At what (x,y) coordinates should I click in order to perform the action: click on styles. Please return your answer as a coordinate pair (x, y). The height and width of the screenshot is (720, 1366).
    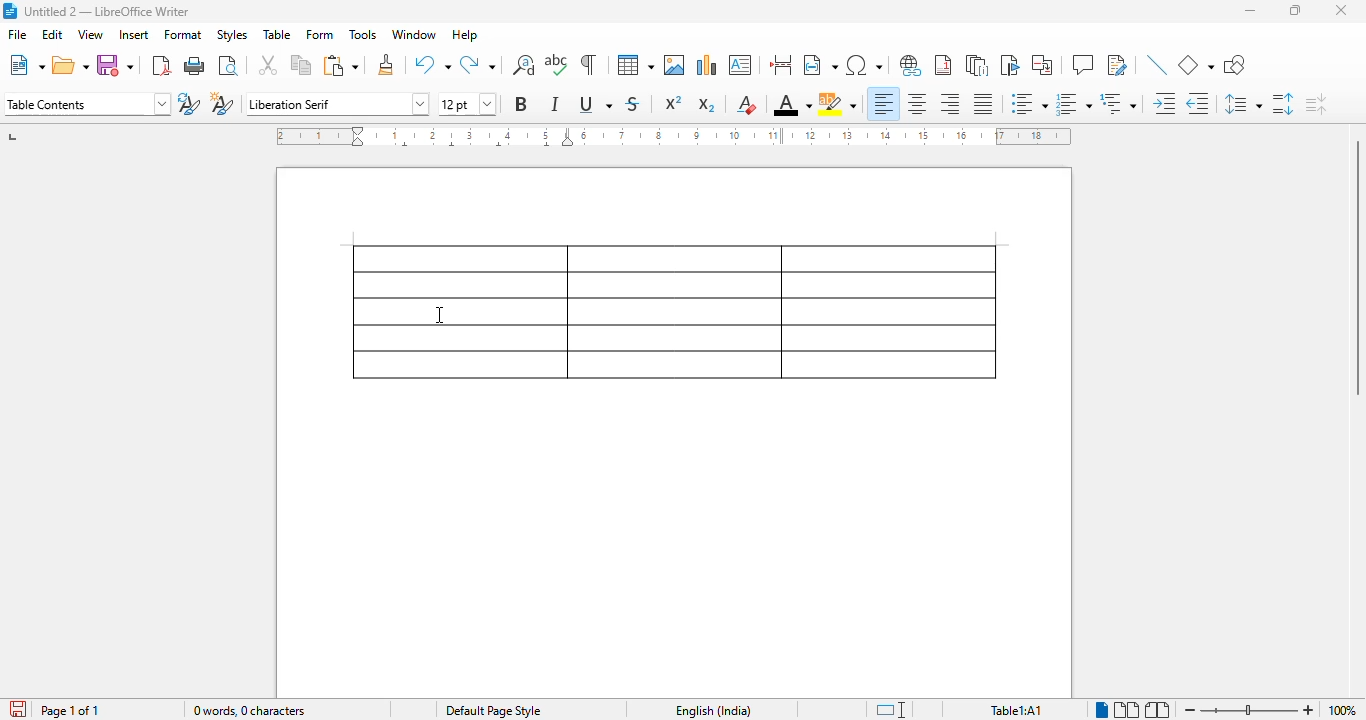
    Looking at the image, I should click on (232, 35).